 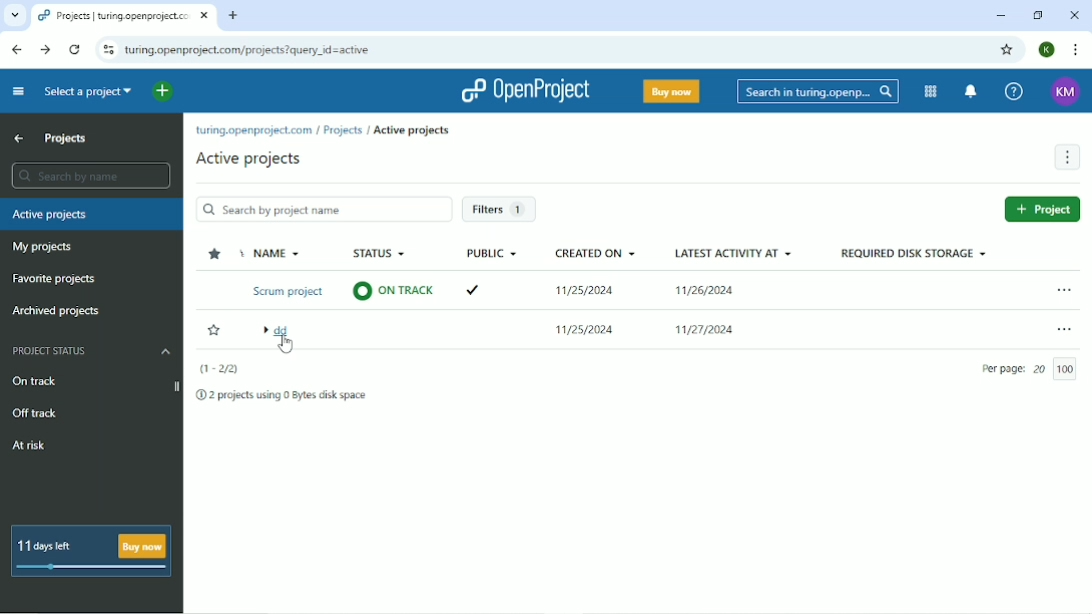 What do you see at coordinates (21, 91) in the screenshot?
I see `Collapse project menu` at bounding box center [21, 91].